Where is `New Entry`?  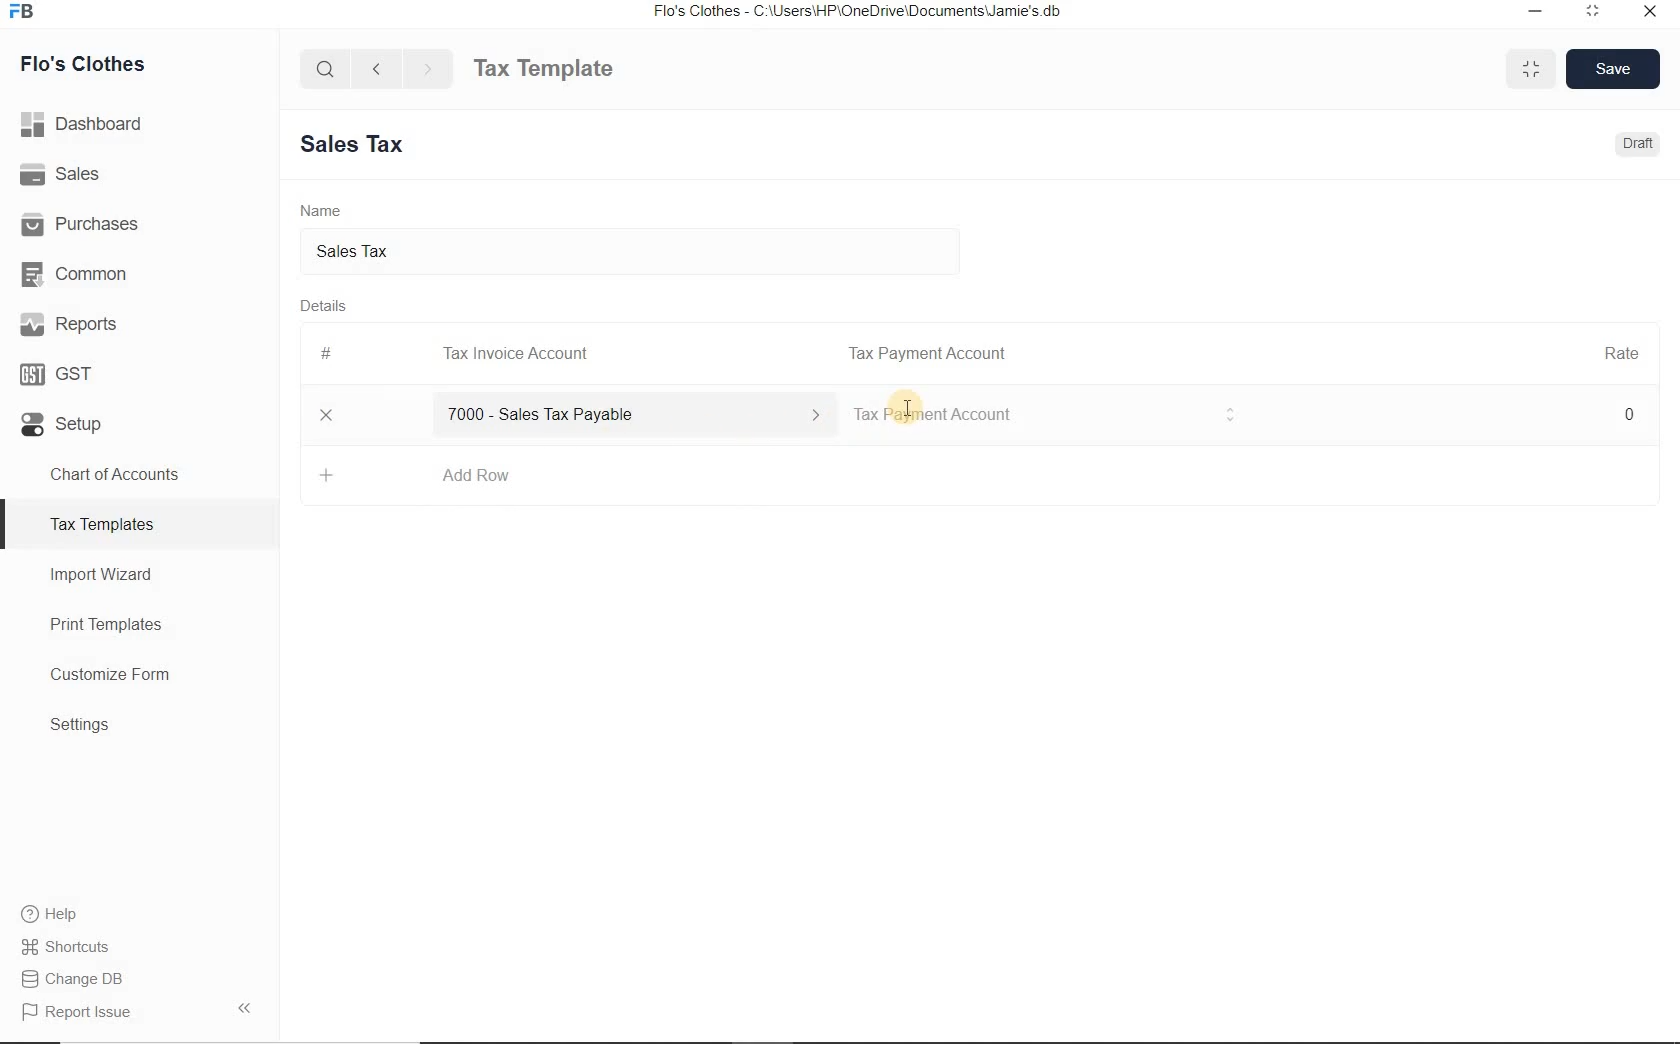 New Entry is located at coordinates (360, 145).